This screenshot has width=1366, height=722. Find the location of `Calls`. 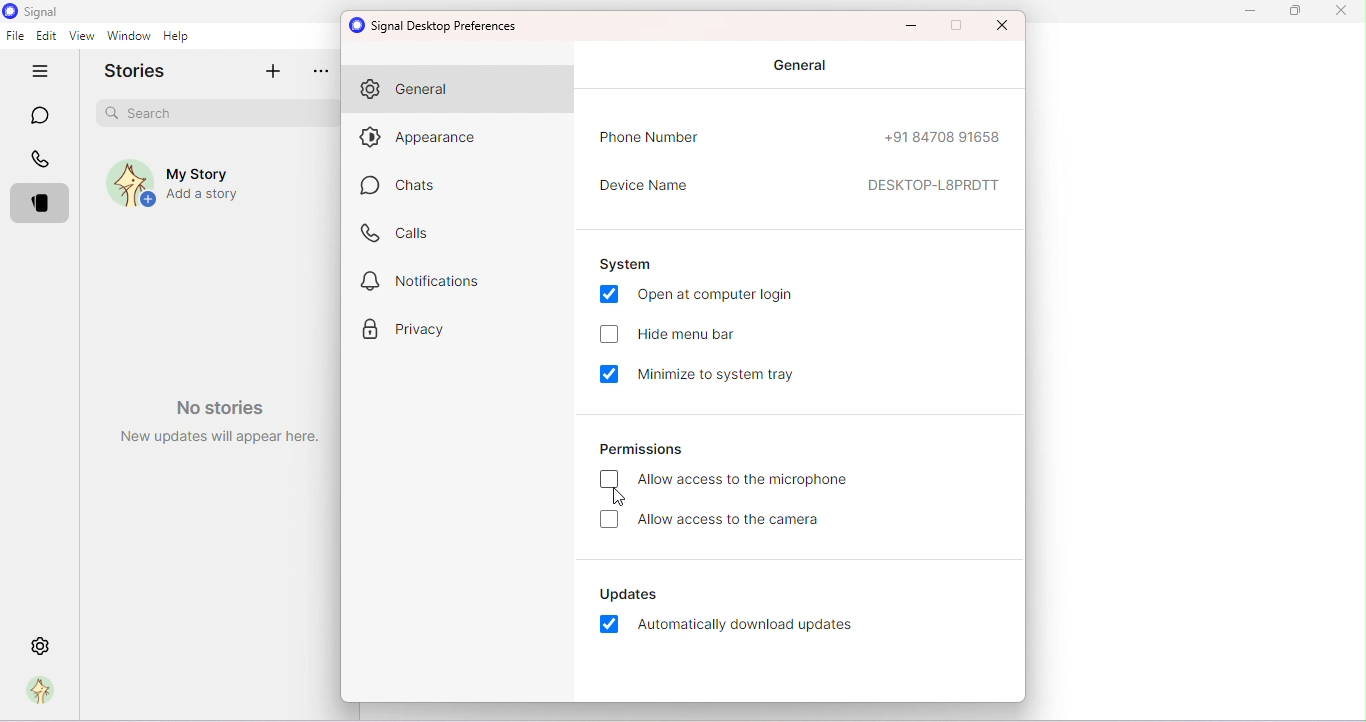

Calls is located at coordinates (394, 234).